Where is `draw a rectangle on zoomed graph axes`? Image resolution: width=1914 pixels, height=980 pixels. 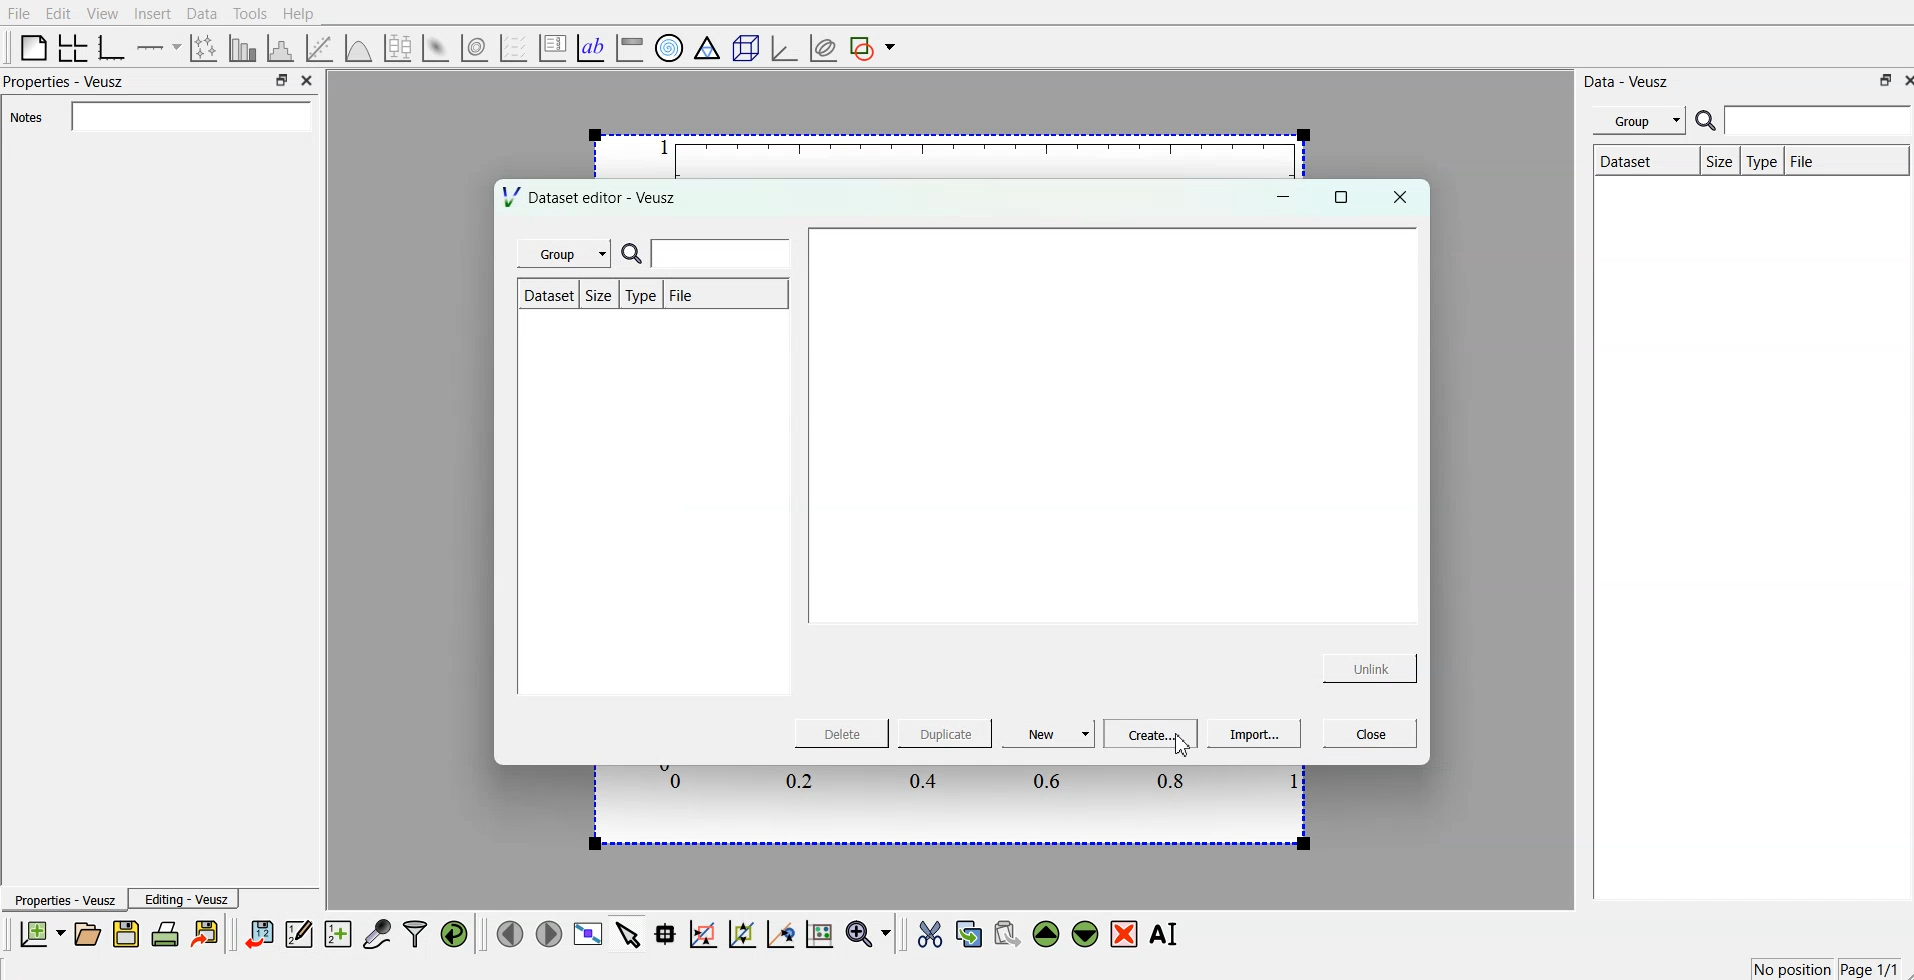 draw a rectangle on zoomed graph axes is located at coordinates (704, 936).